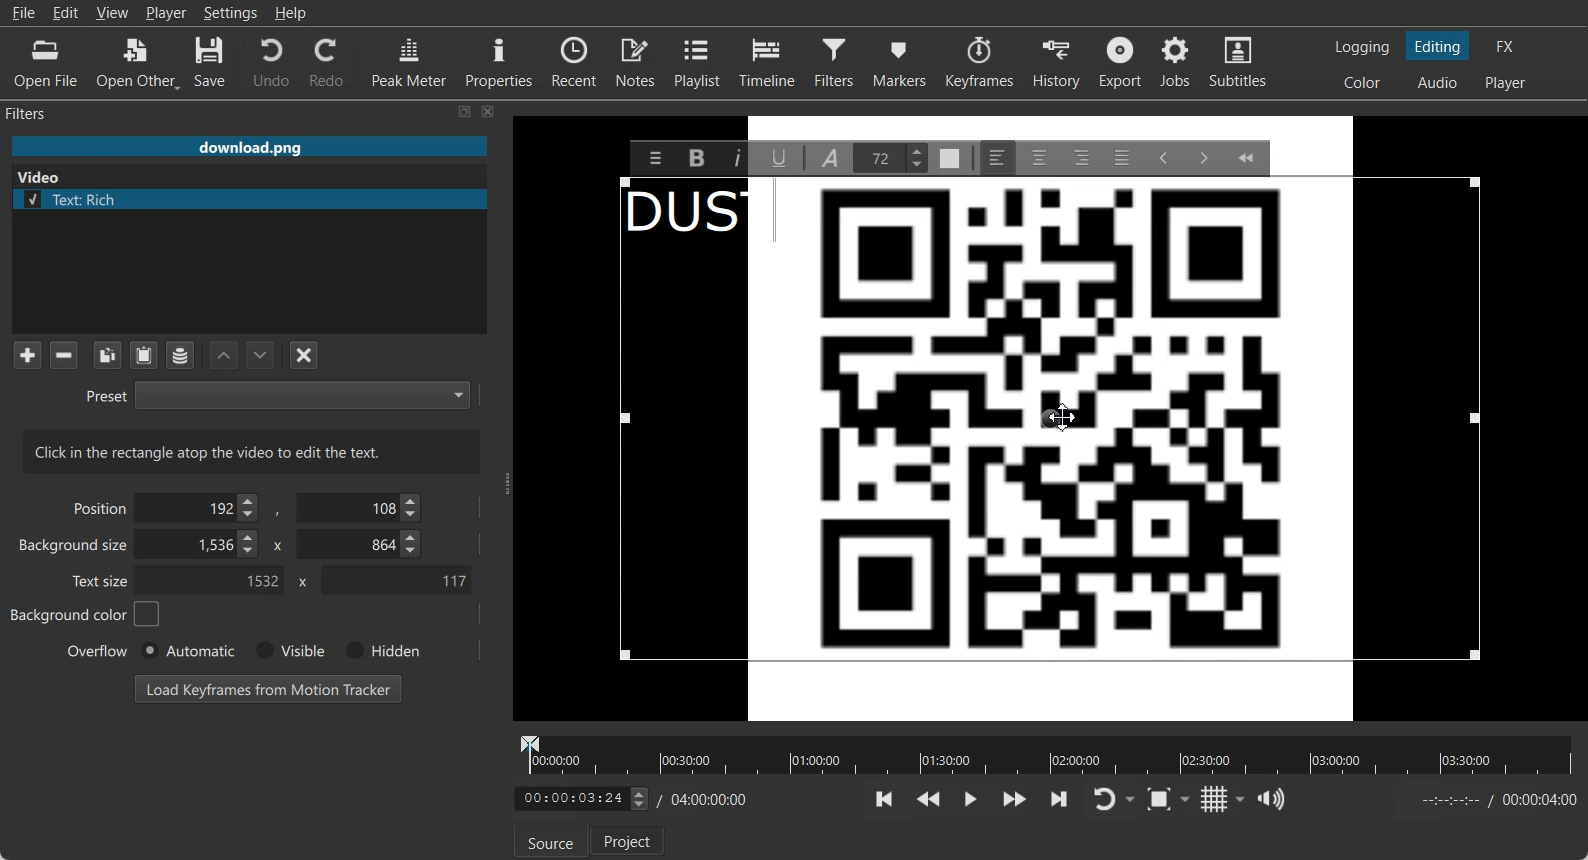  I want to click on Underline, so click(780, 157).